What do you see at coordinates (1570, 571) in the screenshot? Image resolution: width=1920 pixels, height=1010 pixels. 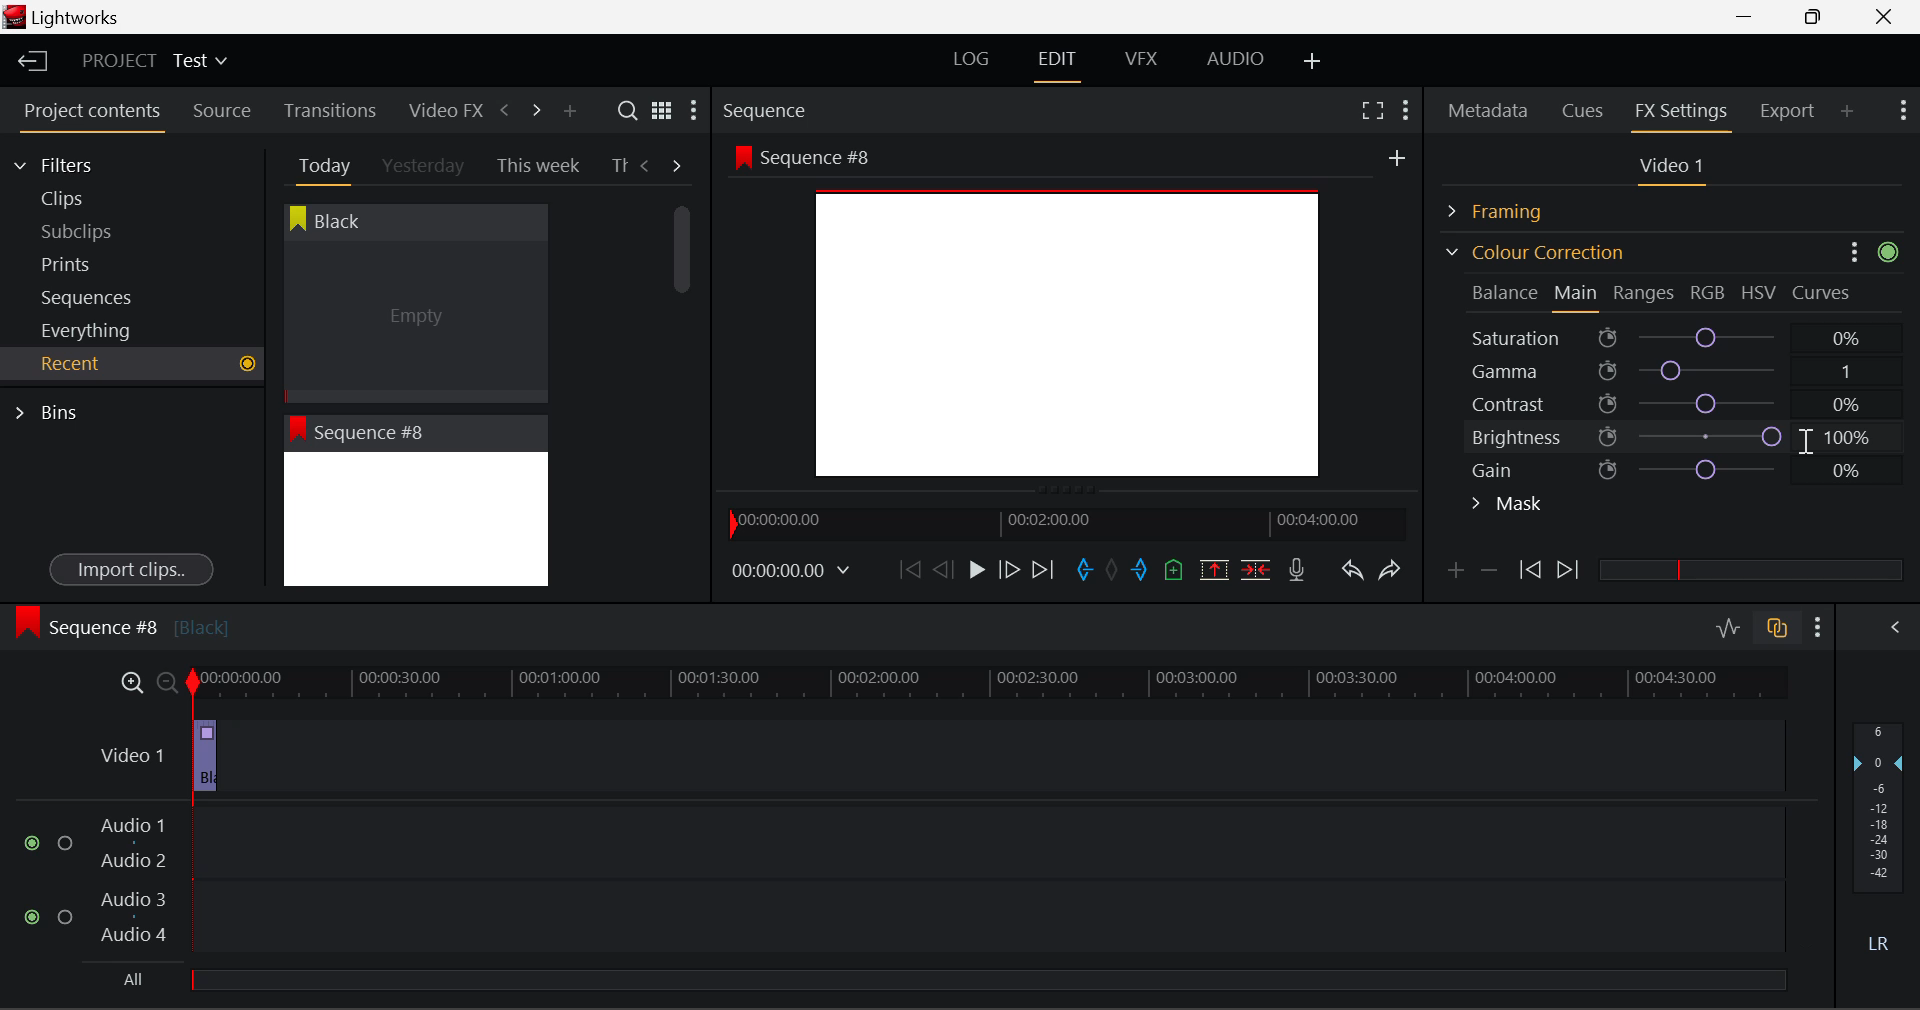 I see `Next keyframe` at bounding box center [1570, 571].